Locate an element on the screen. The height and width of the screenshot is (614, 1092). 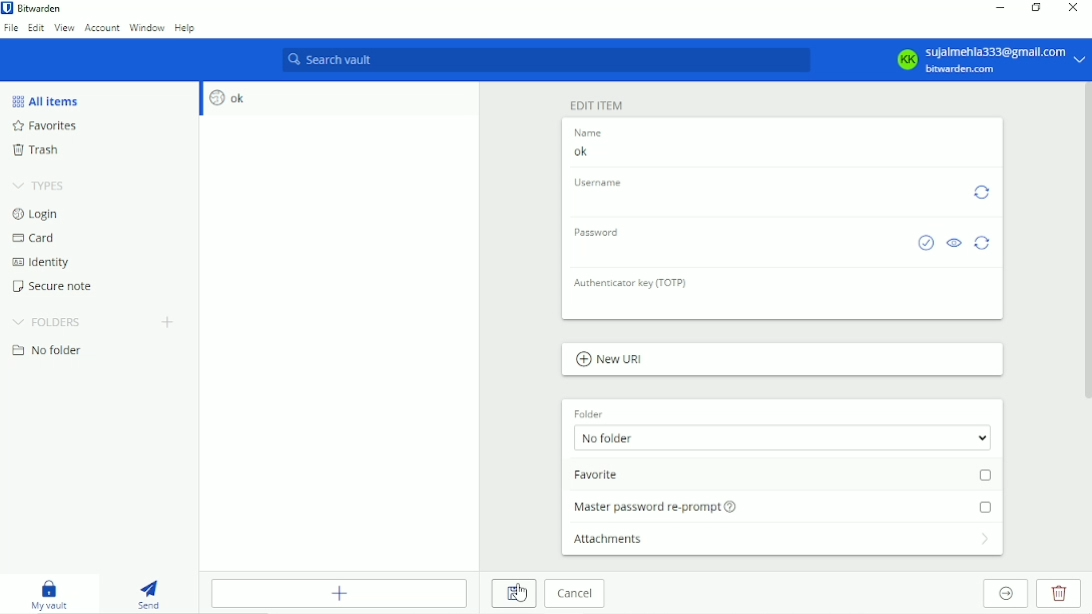
Password is located at coordinates (599, 232).